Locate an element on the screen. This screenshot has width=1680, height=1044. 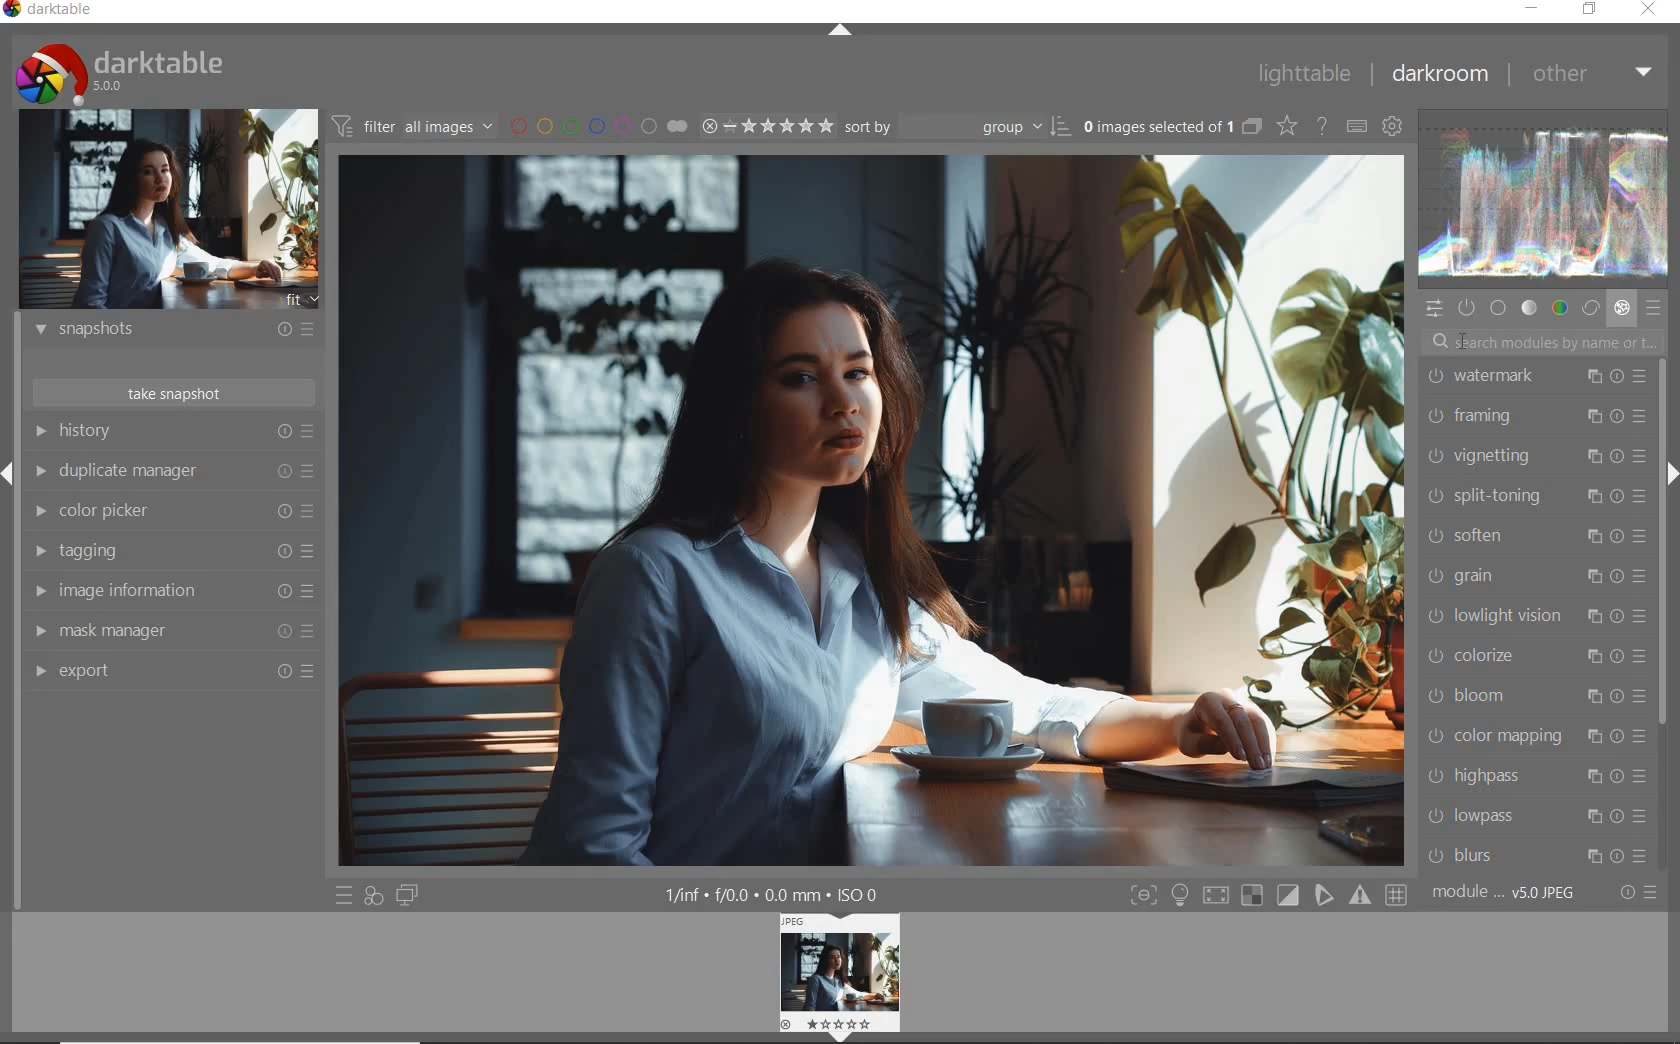
filter by image color is located at coordinates (599, 126).